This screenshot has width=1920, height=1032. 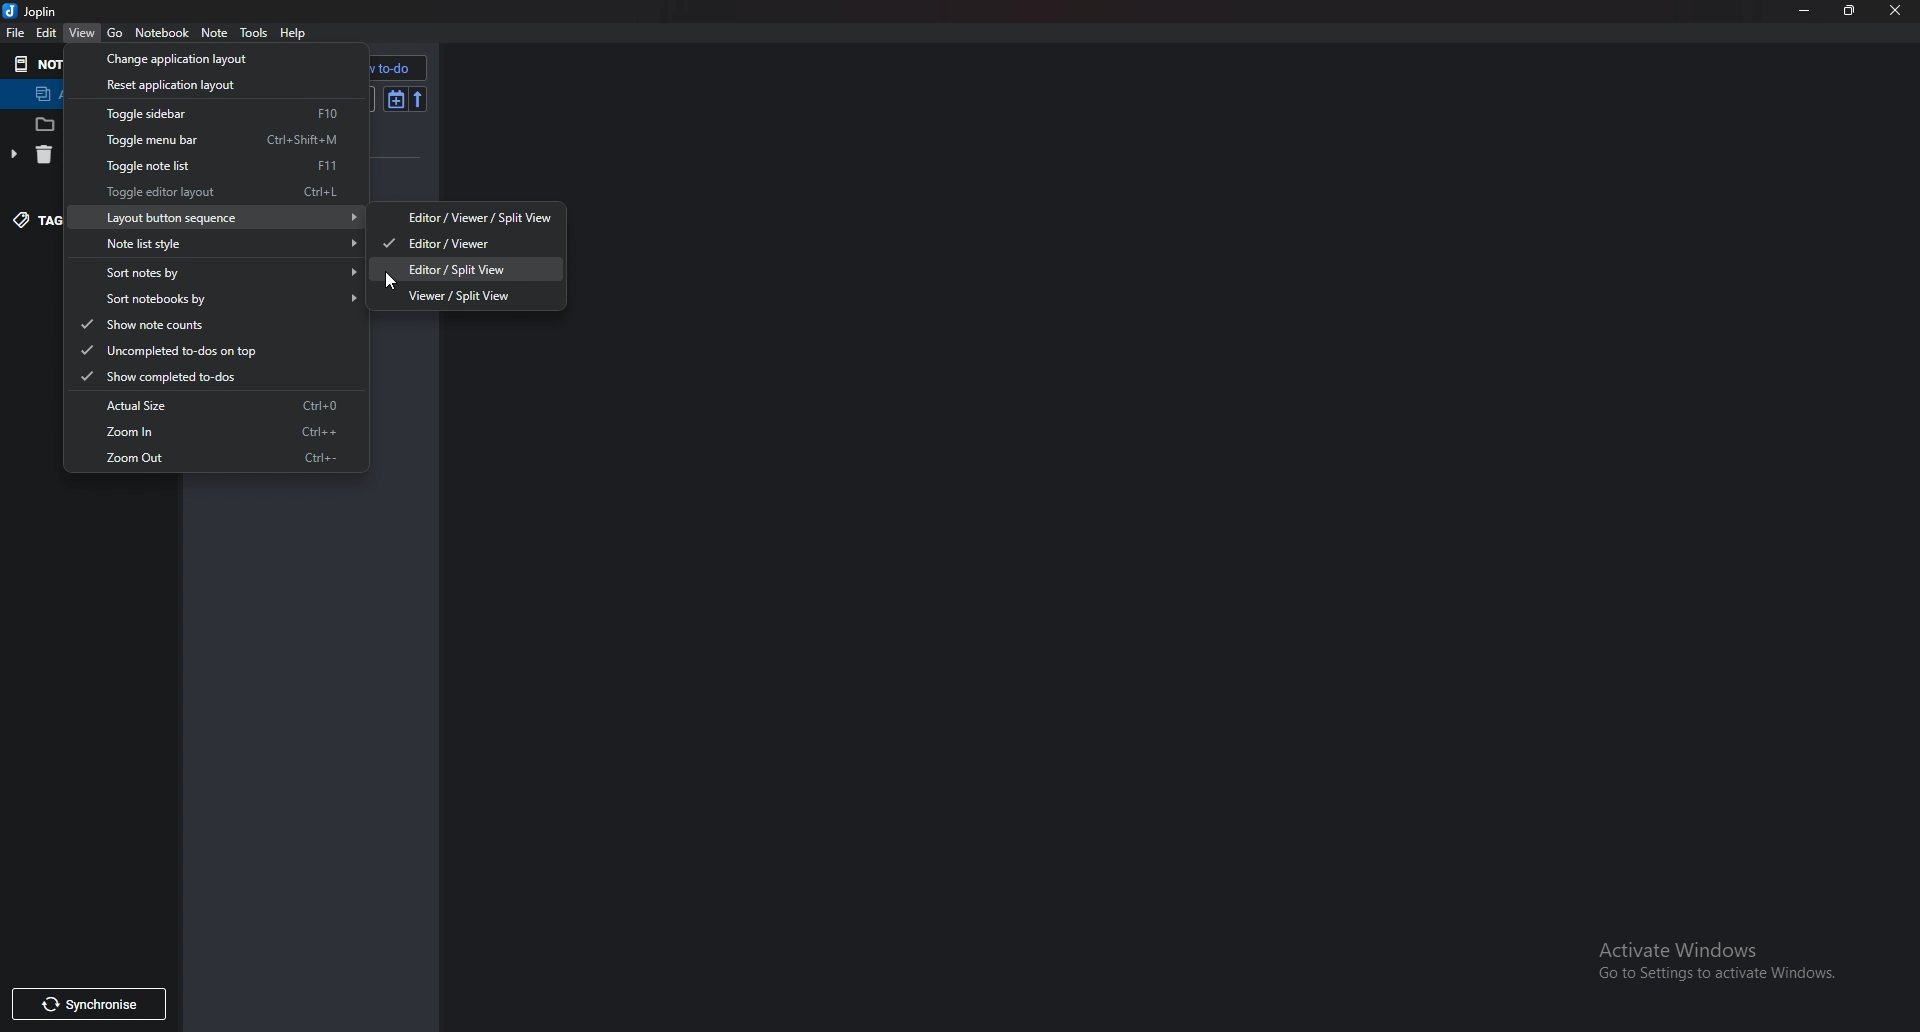 I want to click on Show completed to do, so click(x=200, y=376).